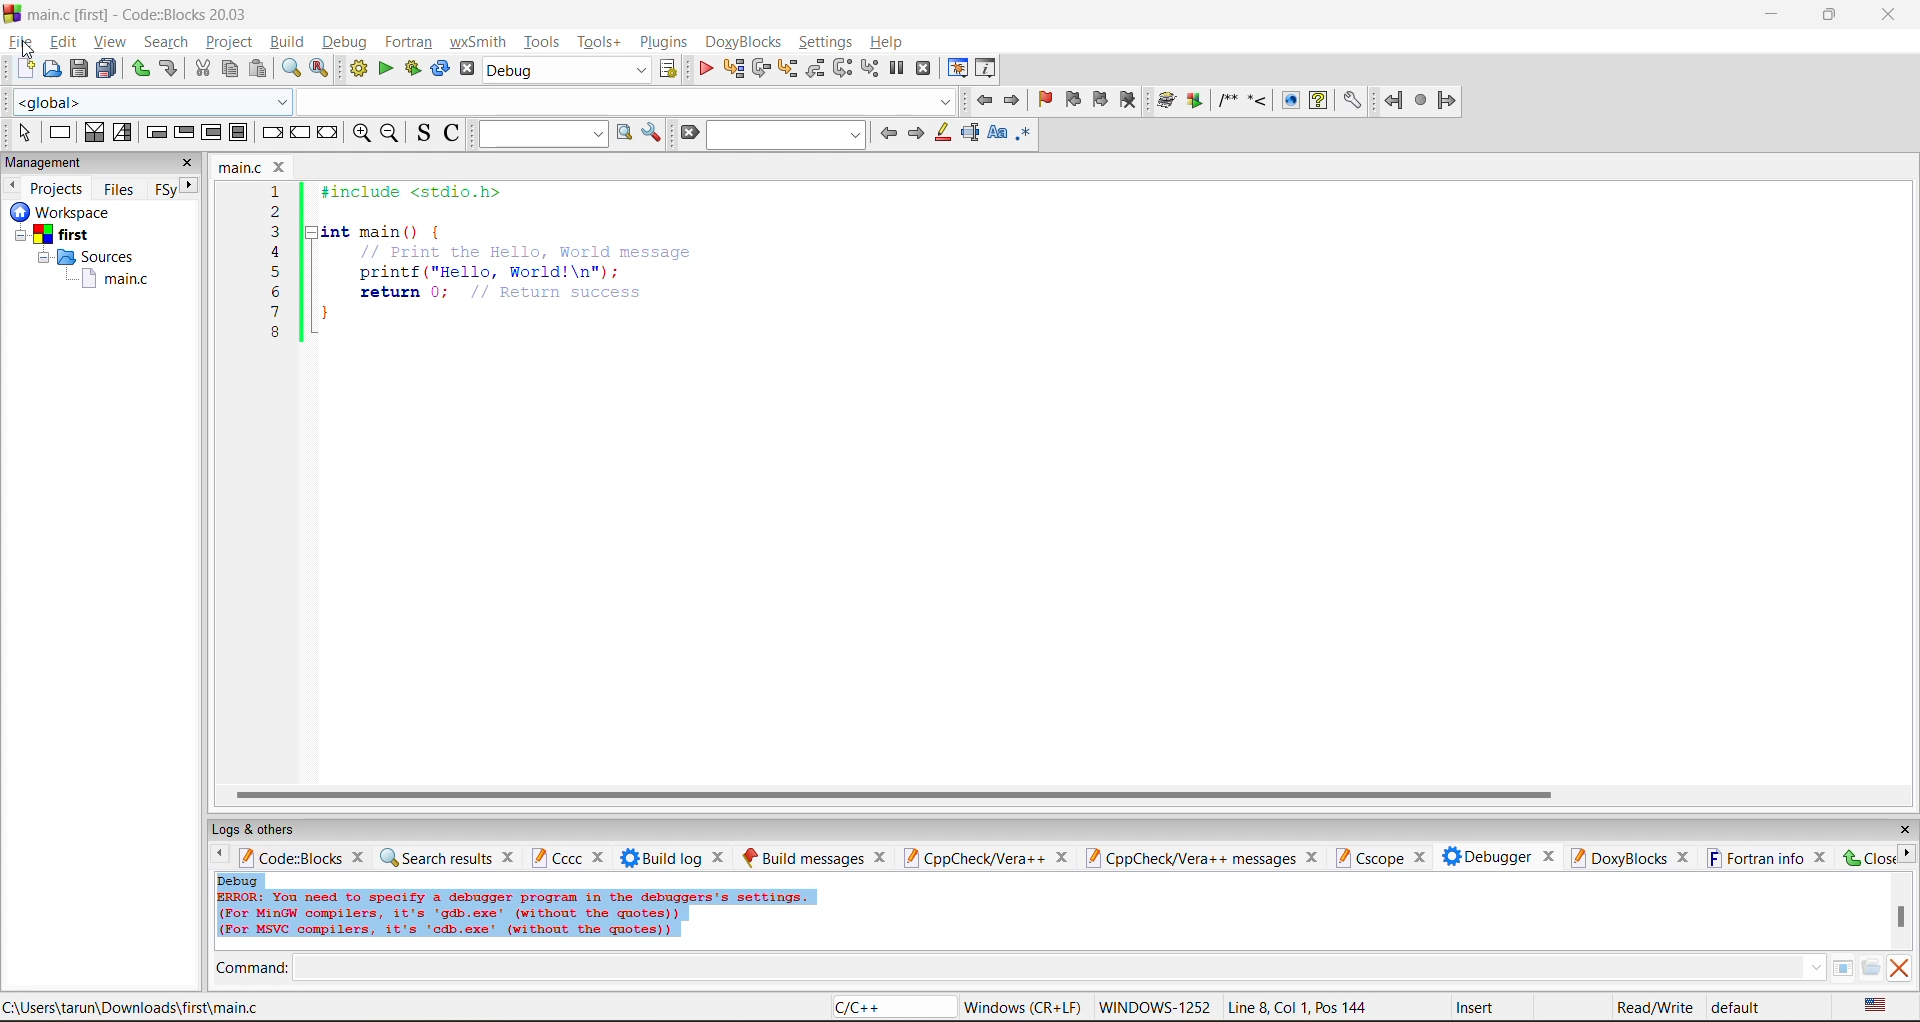  Describe the element at coordinates (276, 271) in the screenshot. I see `5` at that location.